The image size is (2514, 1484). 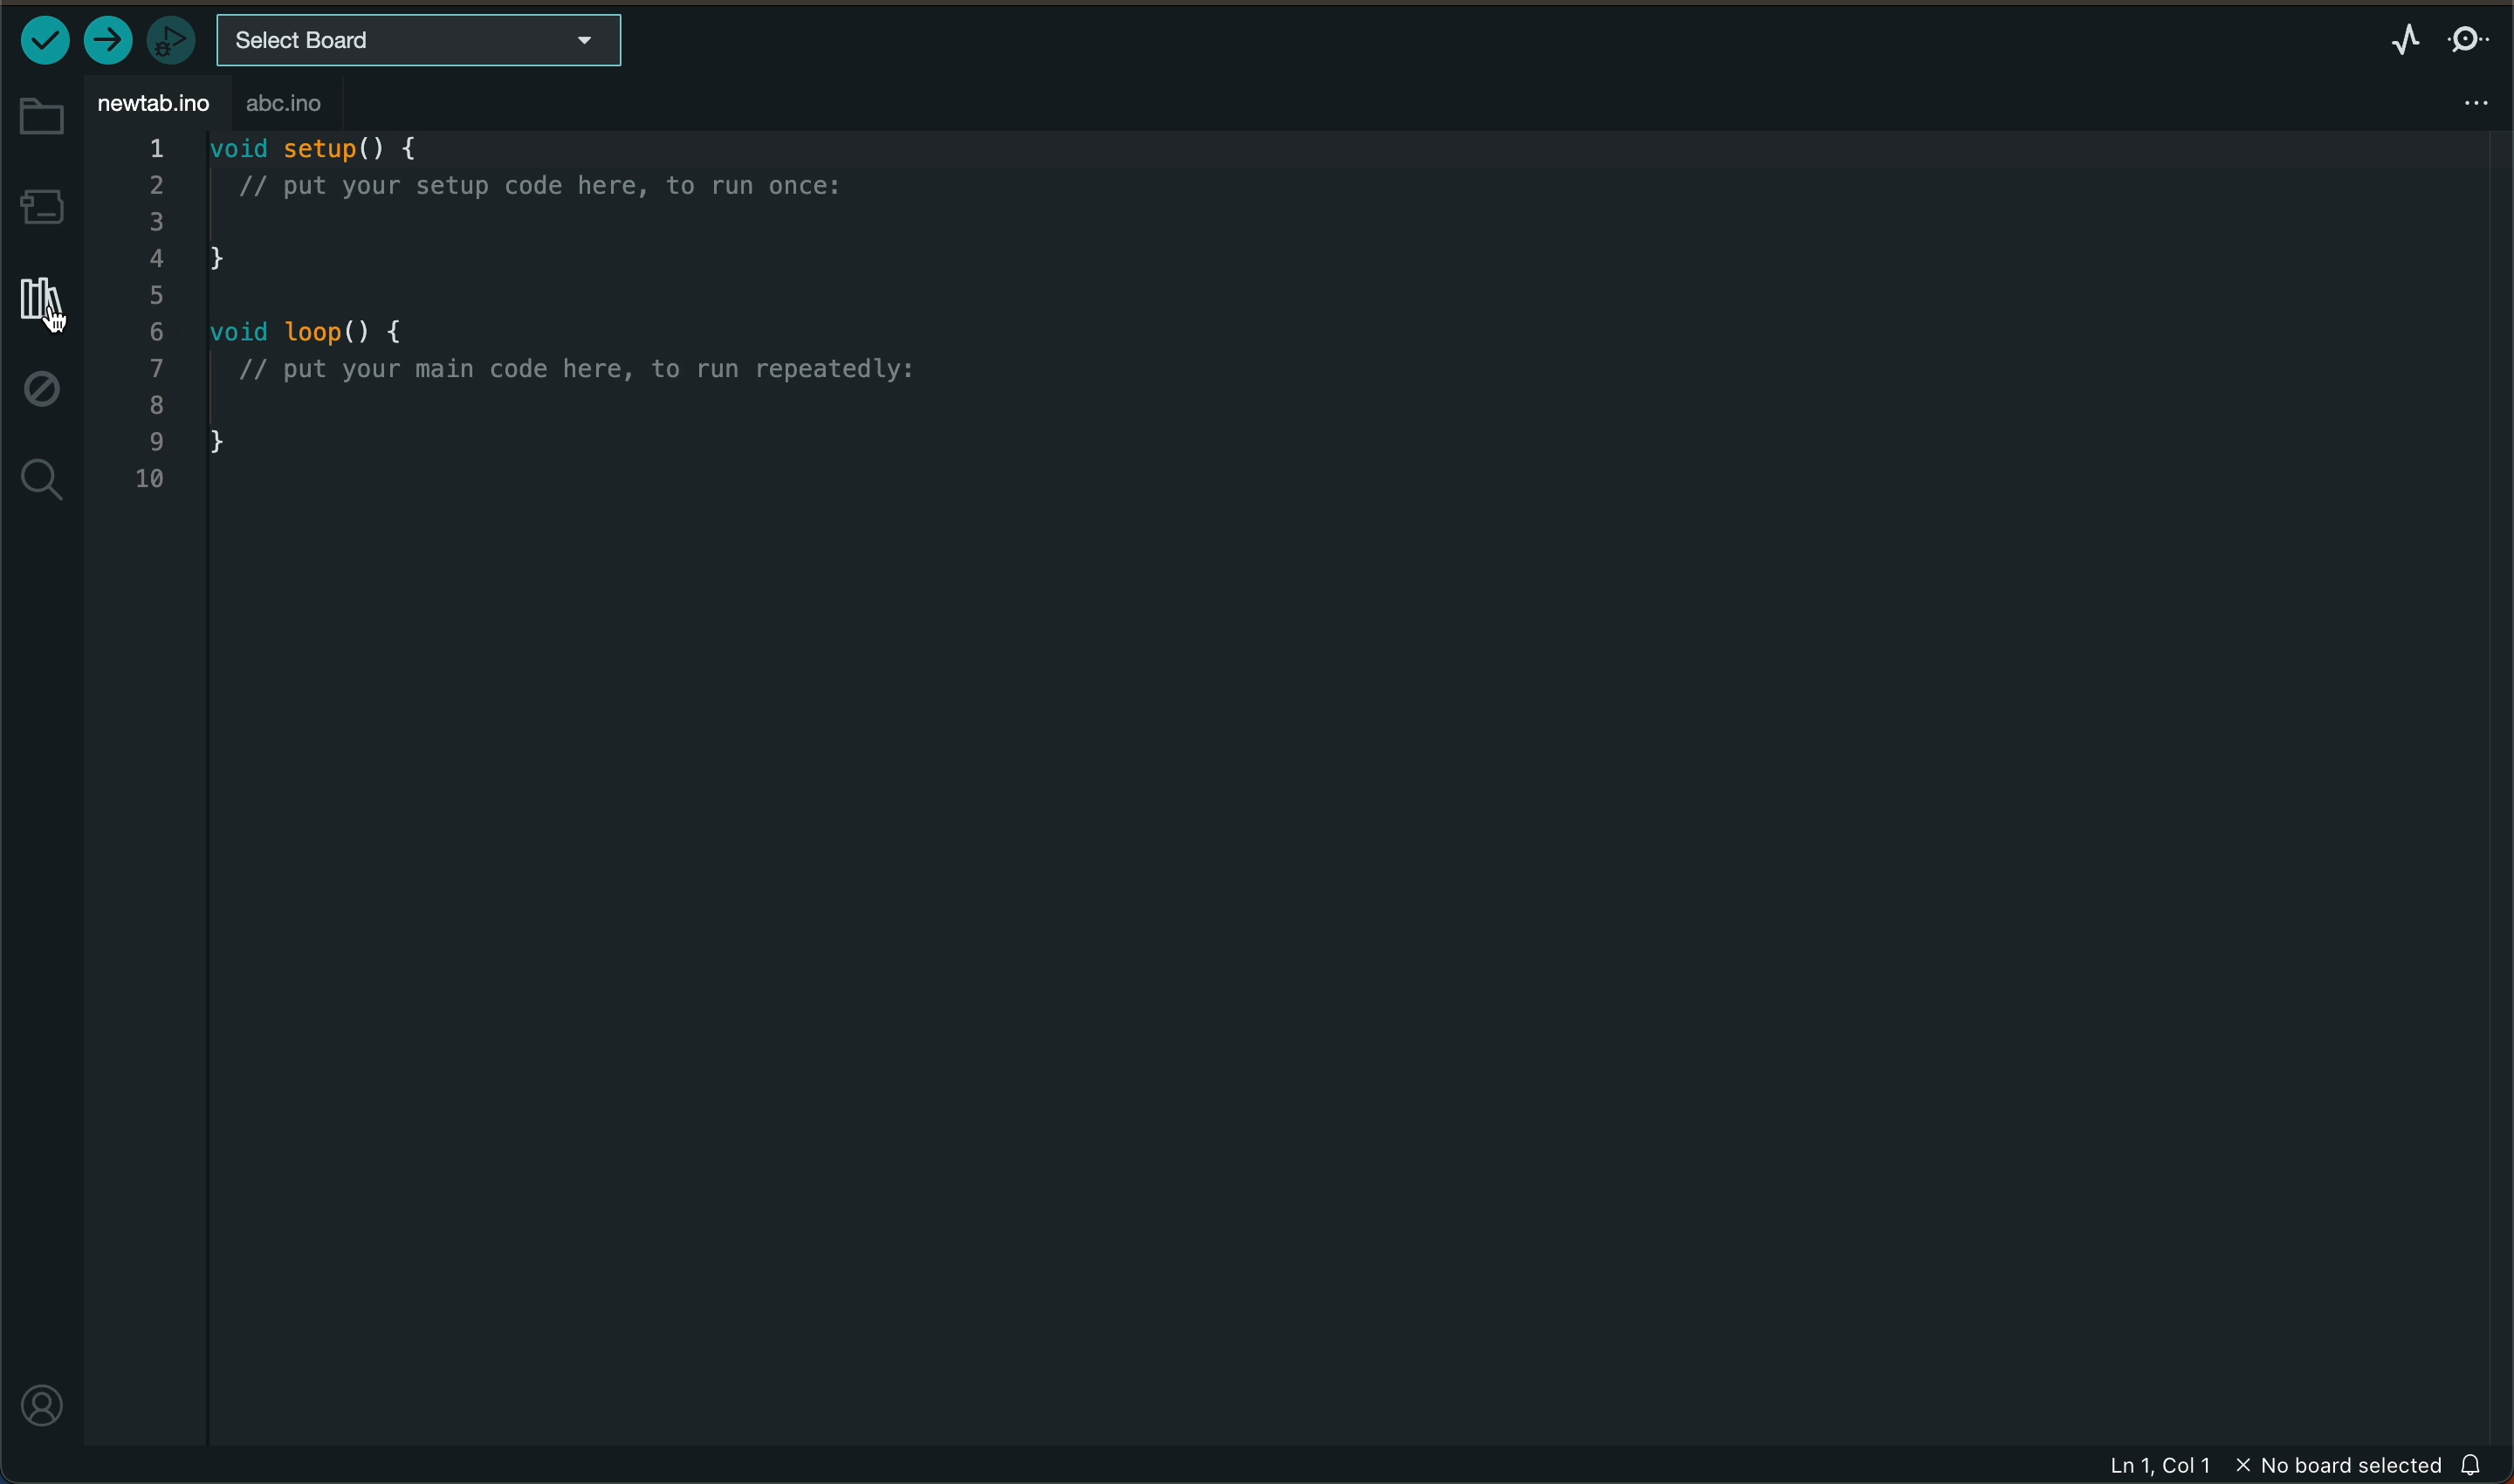 I want to click on select board, so click(x=420, y=42).